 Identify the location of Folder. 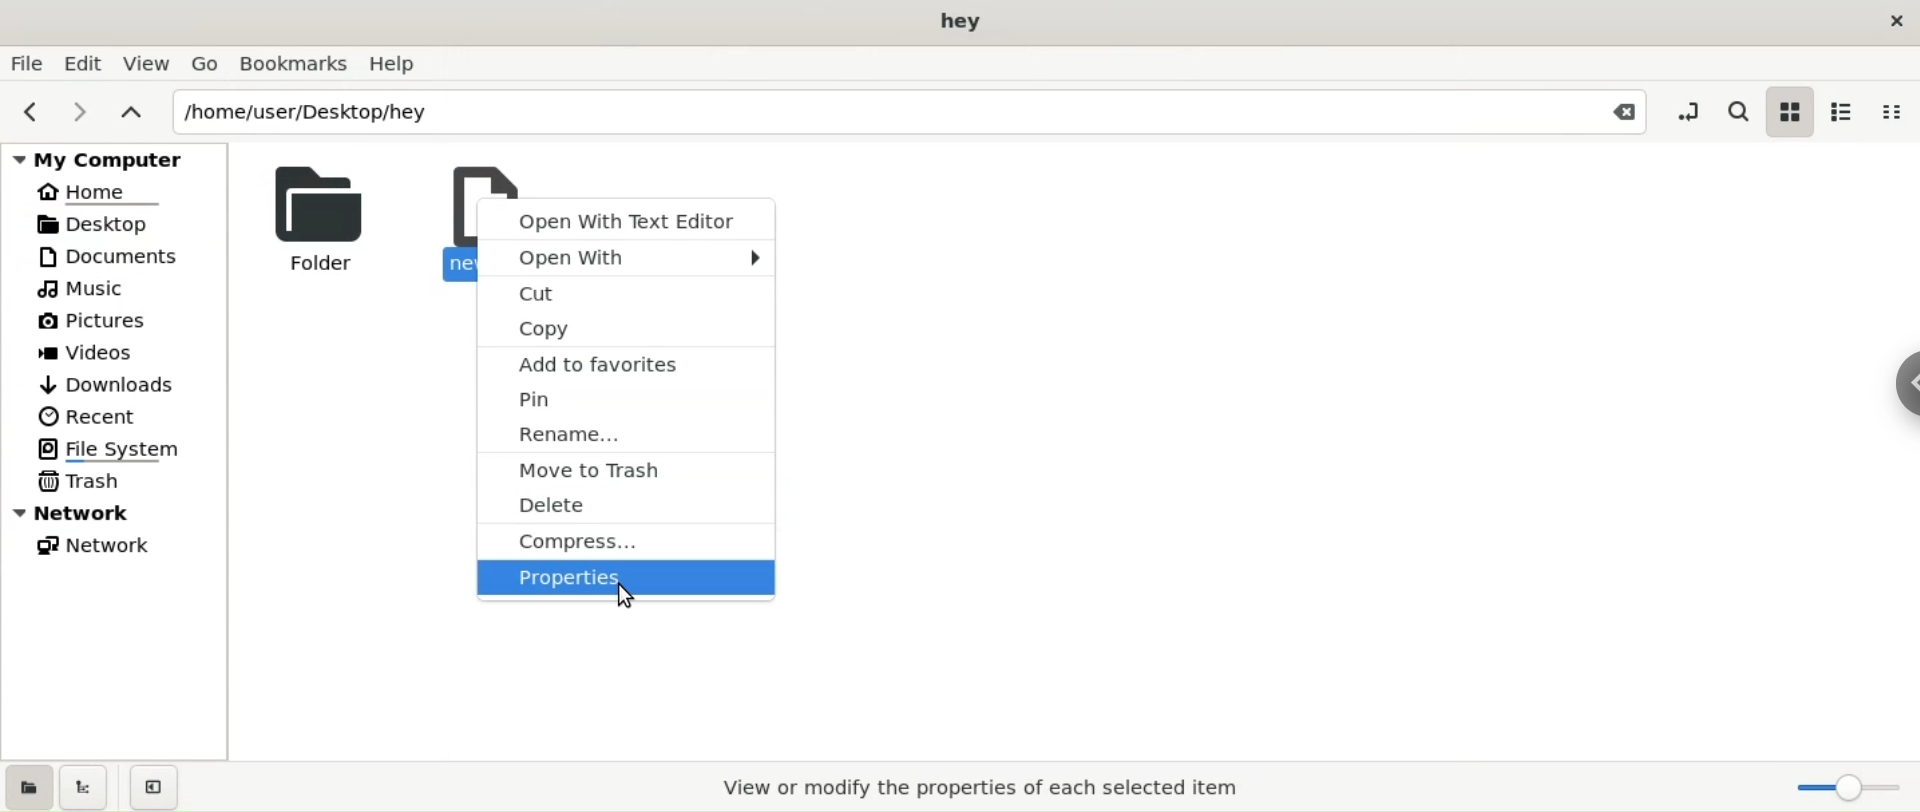
(313, 217).